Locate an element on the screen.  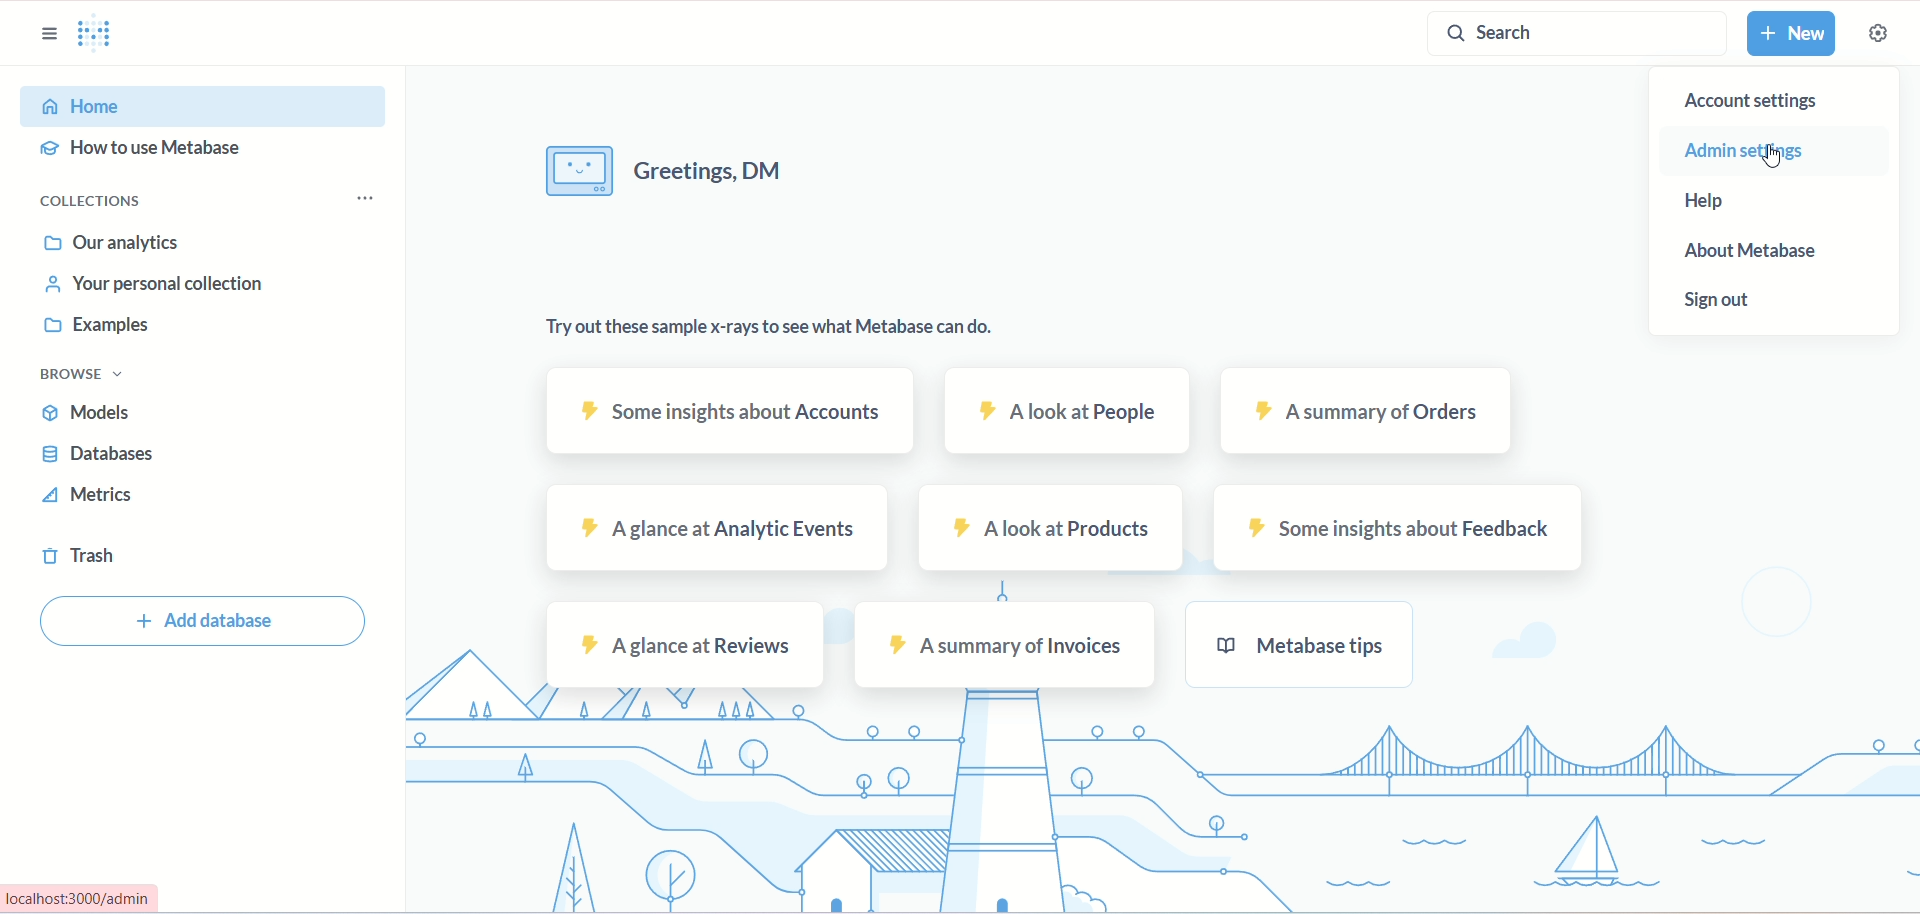
our analytics is located at coordinates (111, 244).